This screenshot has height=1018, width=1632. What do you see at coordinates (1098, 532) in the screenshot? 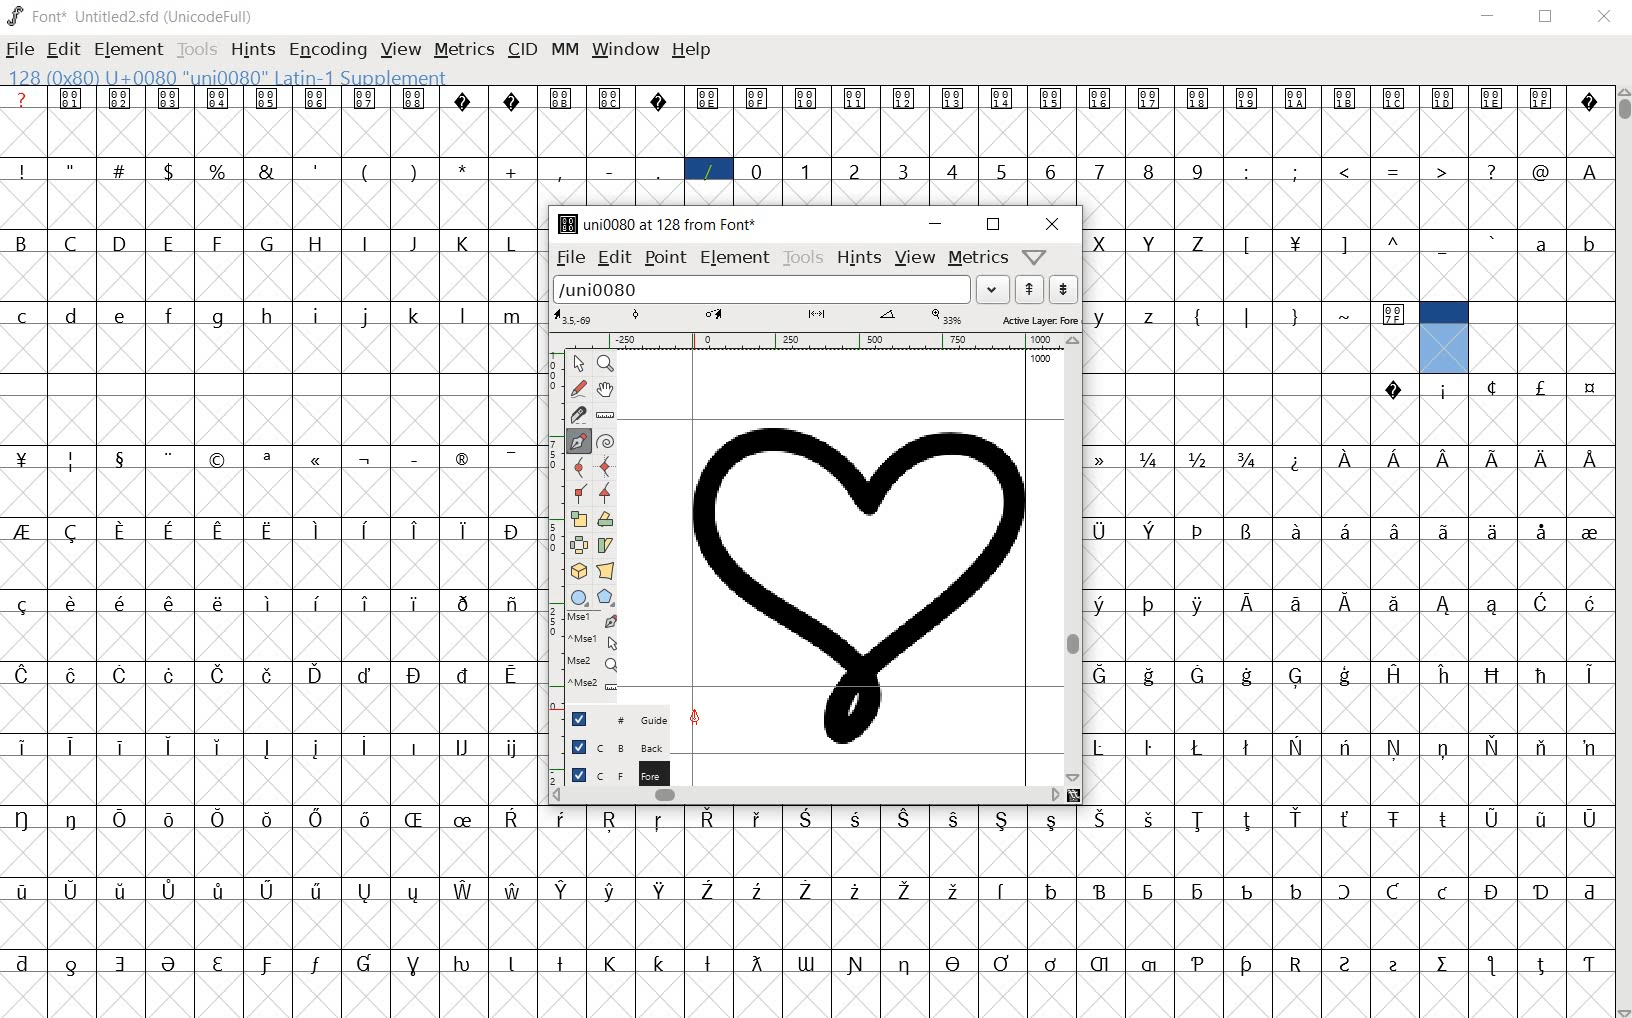
I see `glyph` at bounding box center [1098, 532].